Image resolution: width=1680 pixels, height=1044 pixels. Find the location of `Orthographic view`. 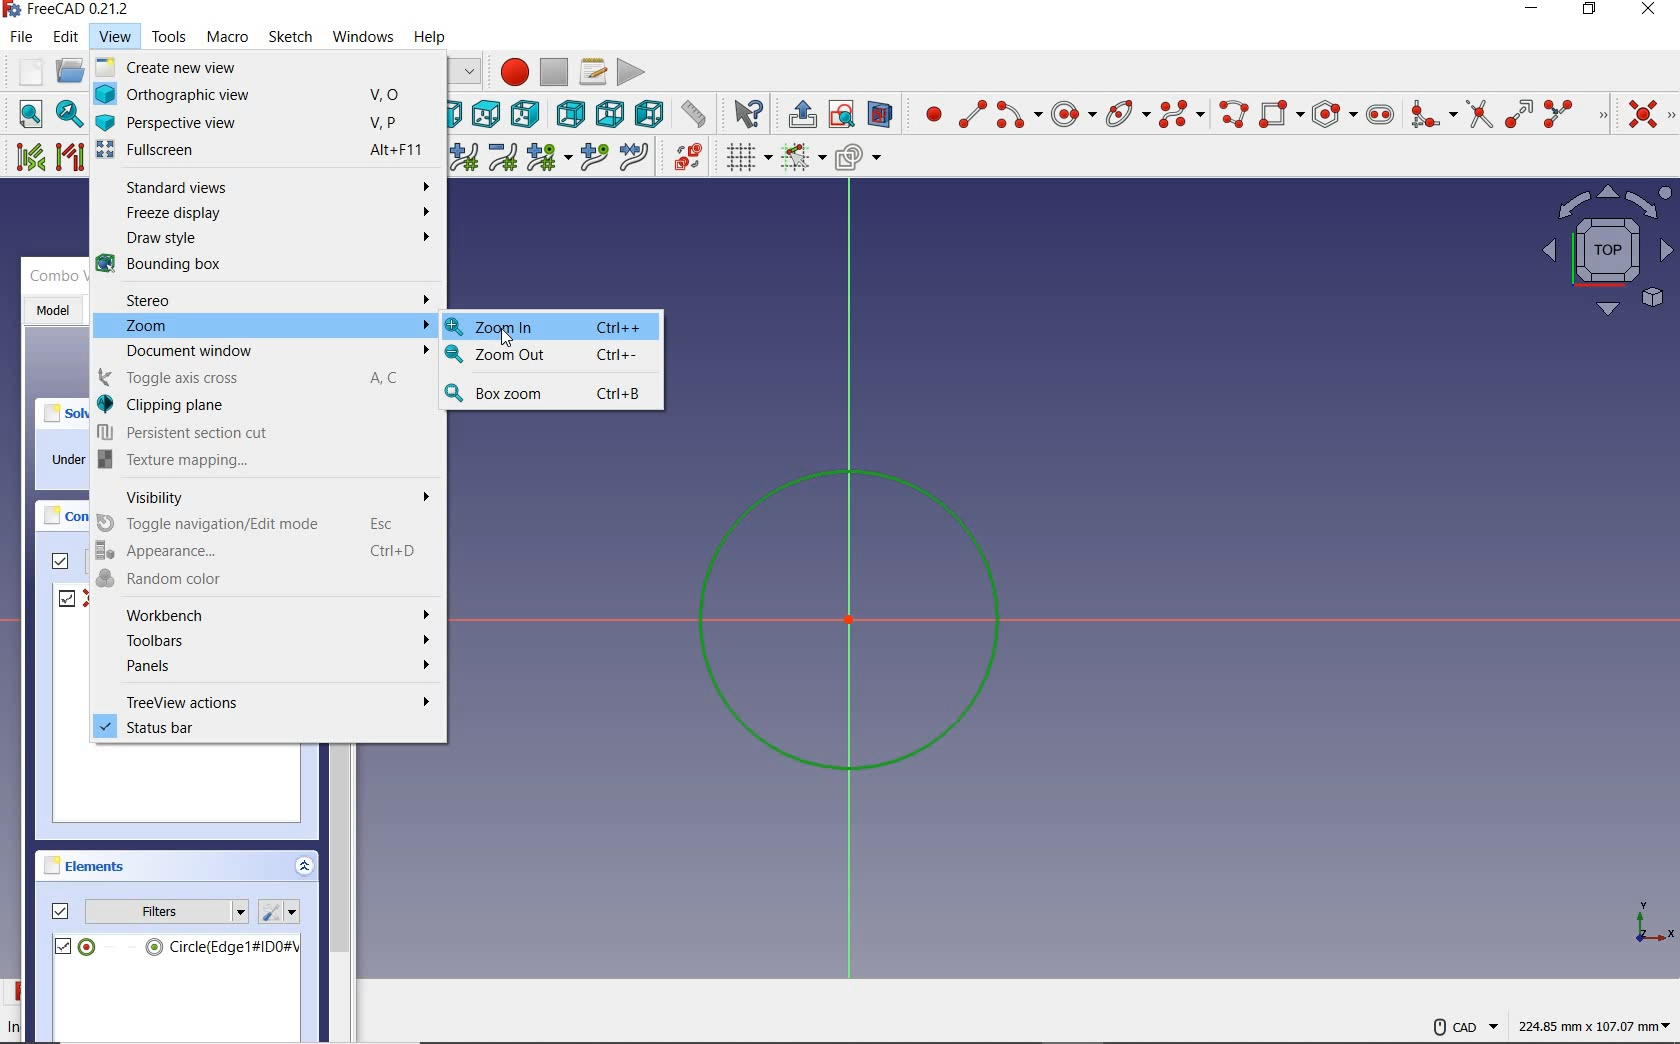

Orthographic view is located at coordinates (248, 92).